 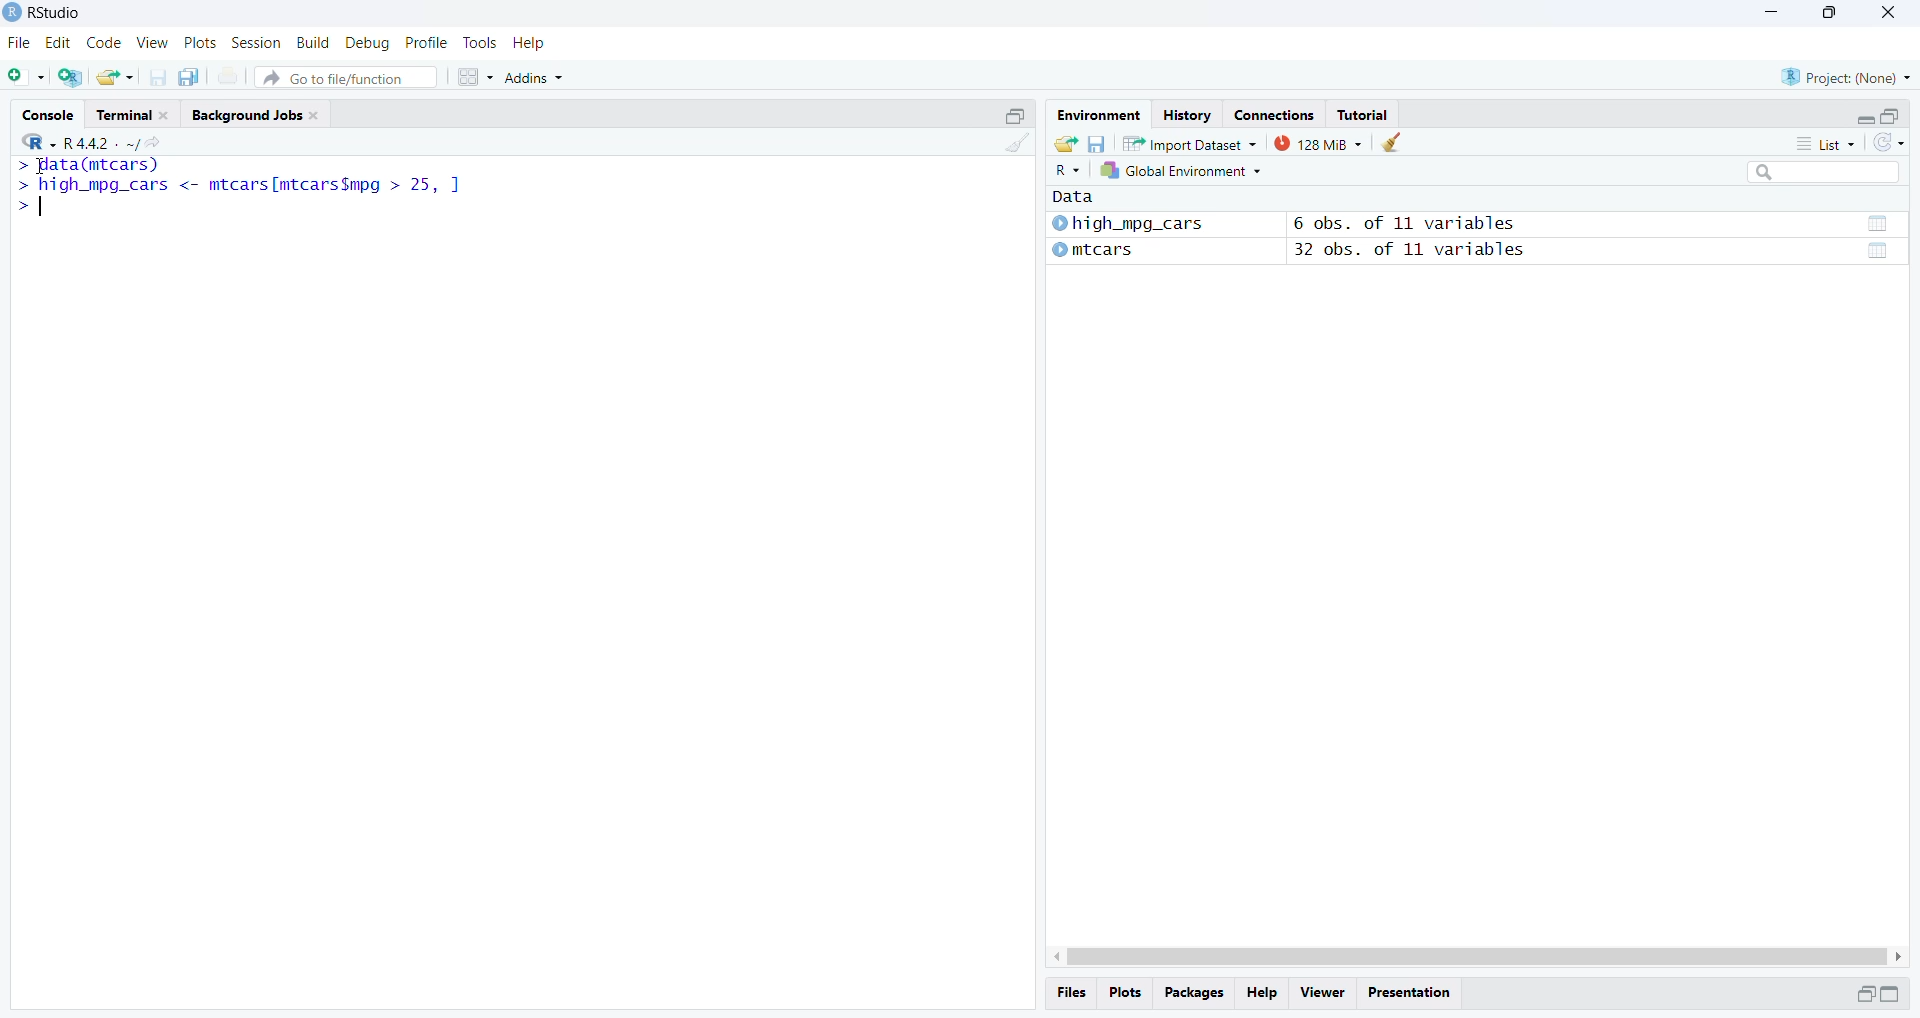 I want to click on Addins, so click(x=534, y=78).